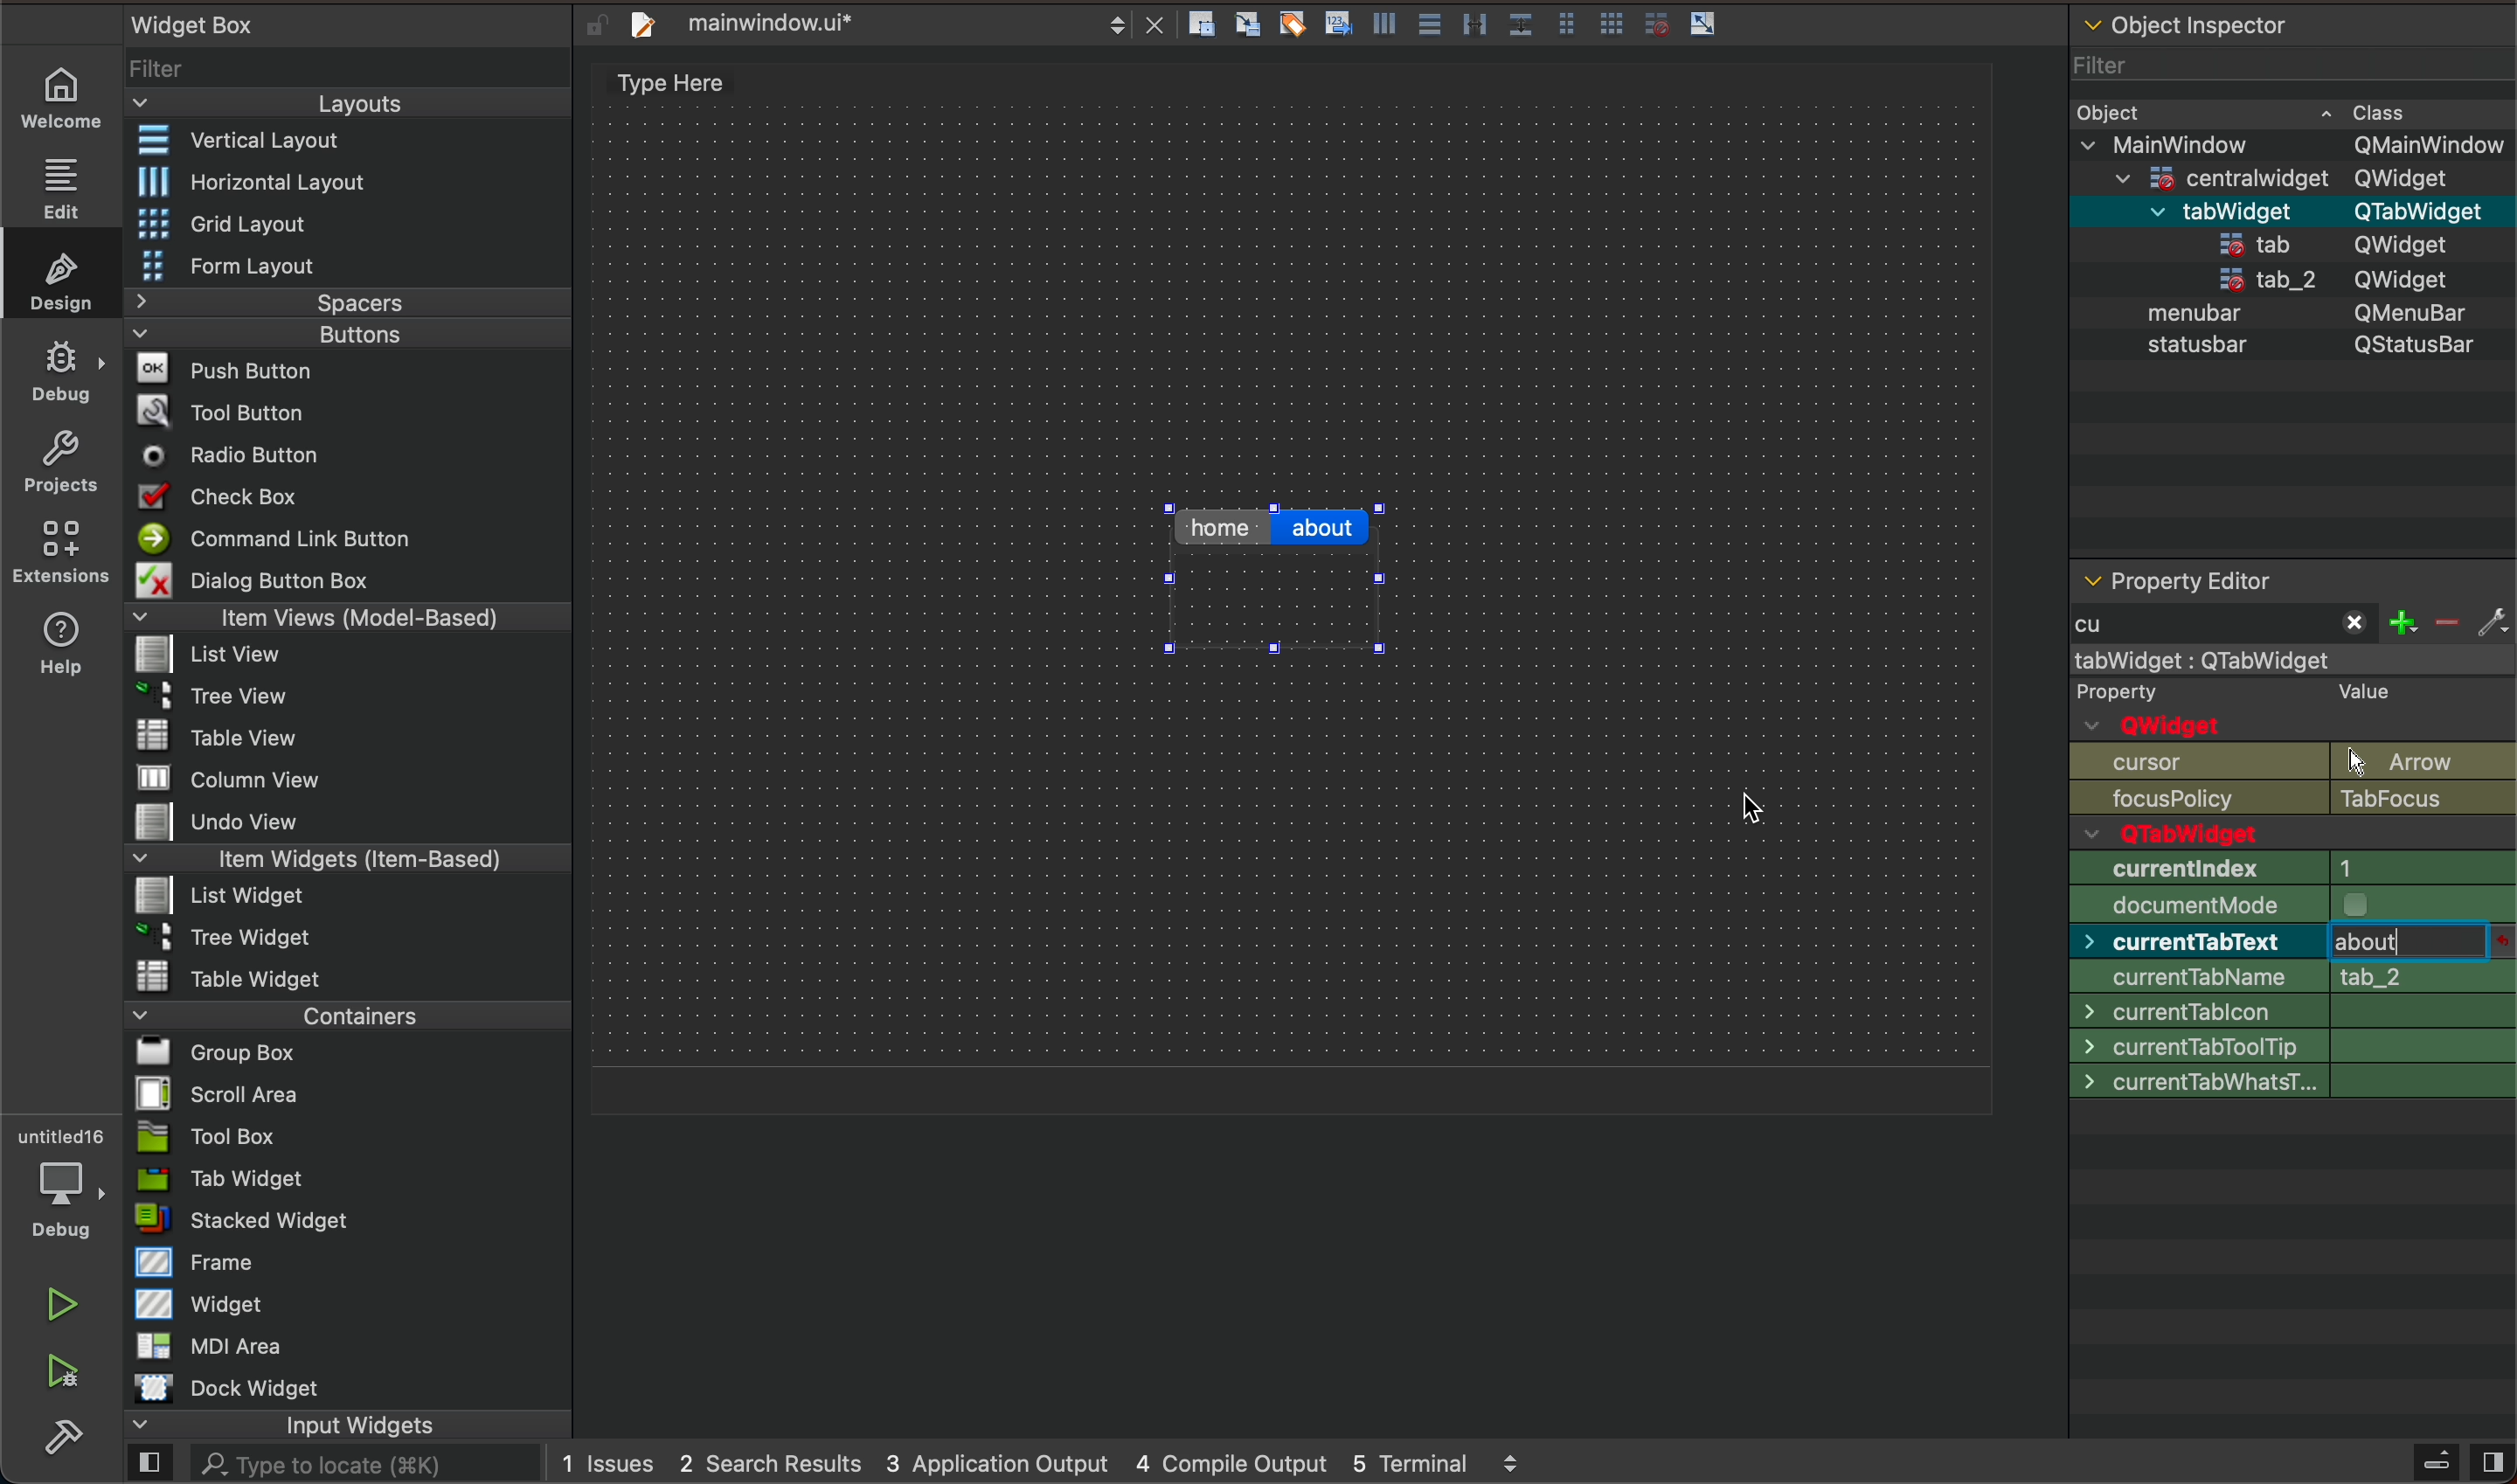 This screenshot has width=2517, height=1484. Describe the element at coordinates (2415, 943) in the screenshot. I see `after type` at that location.